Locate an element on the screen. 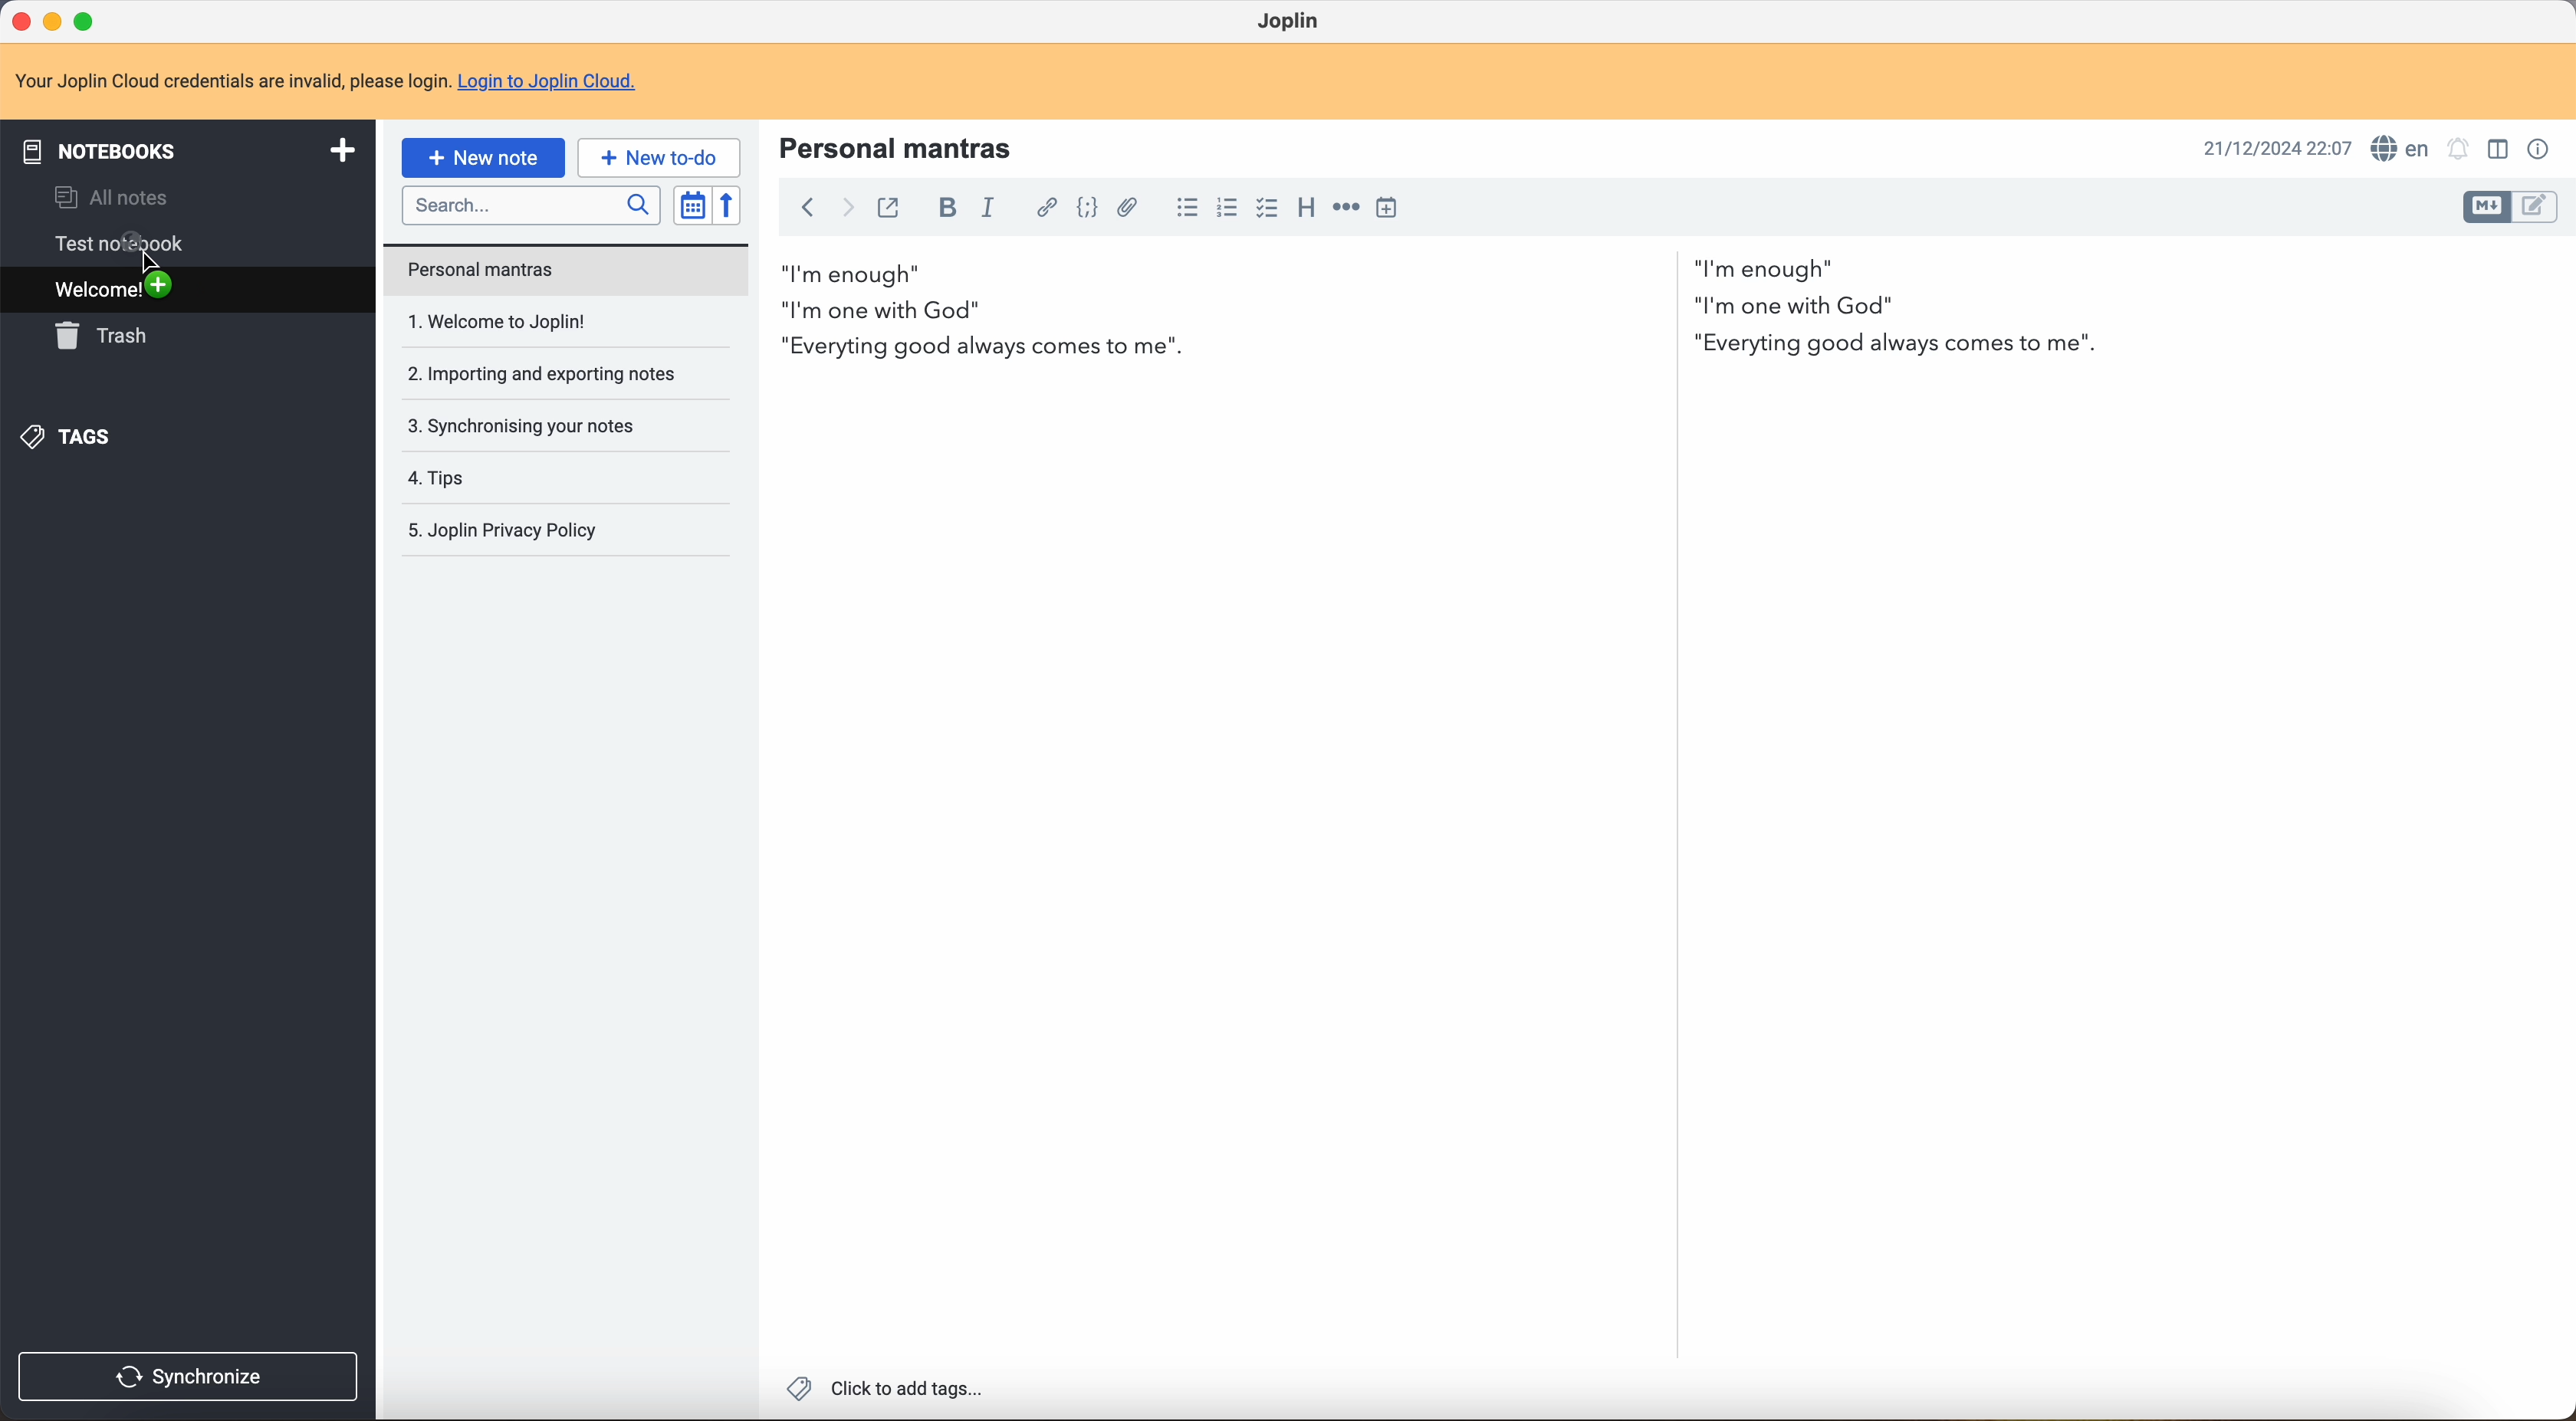  new note is located at coordinates (481, 156).